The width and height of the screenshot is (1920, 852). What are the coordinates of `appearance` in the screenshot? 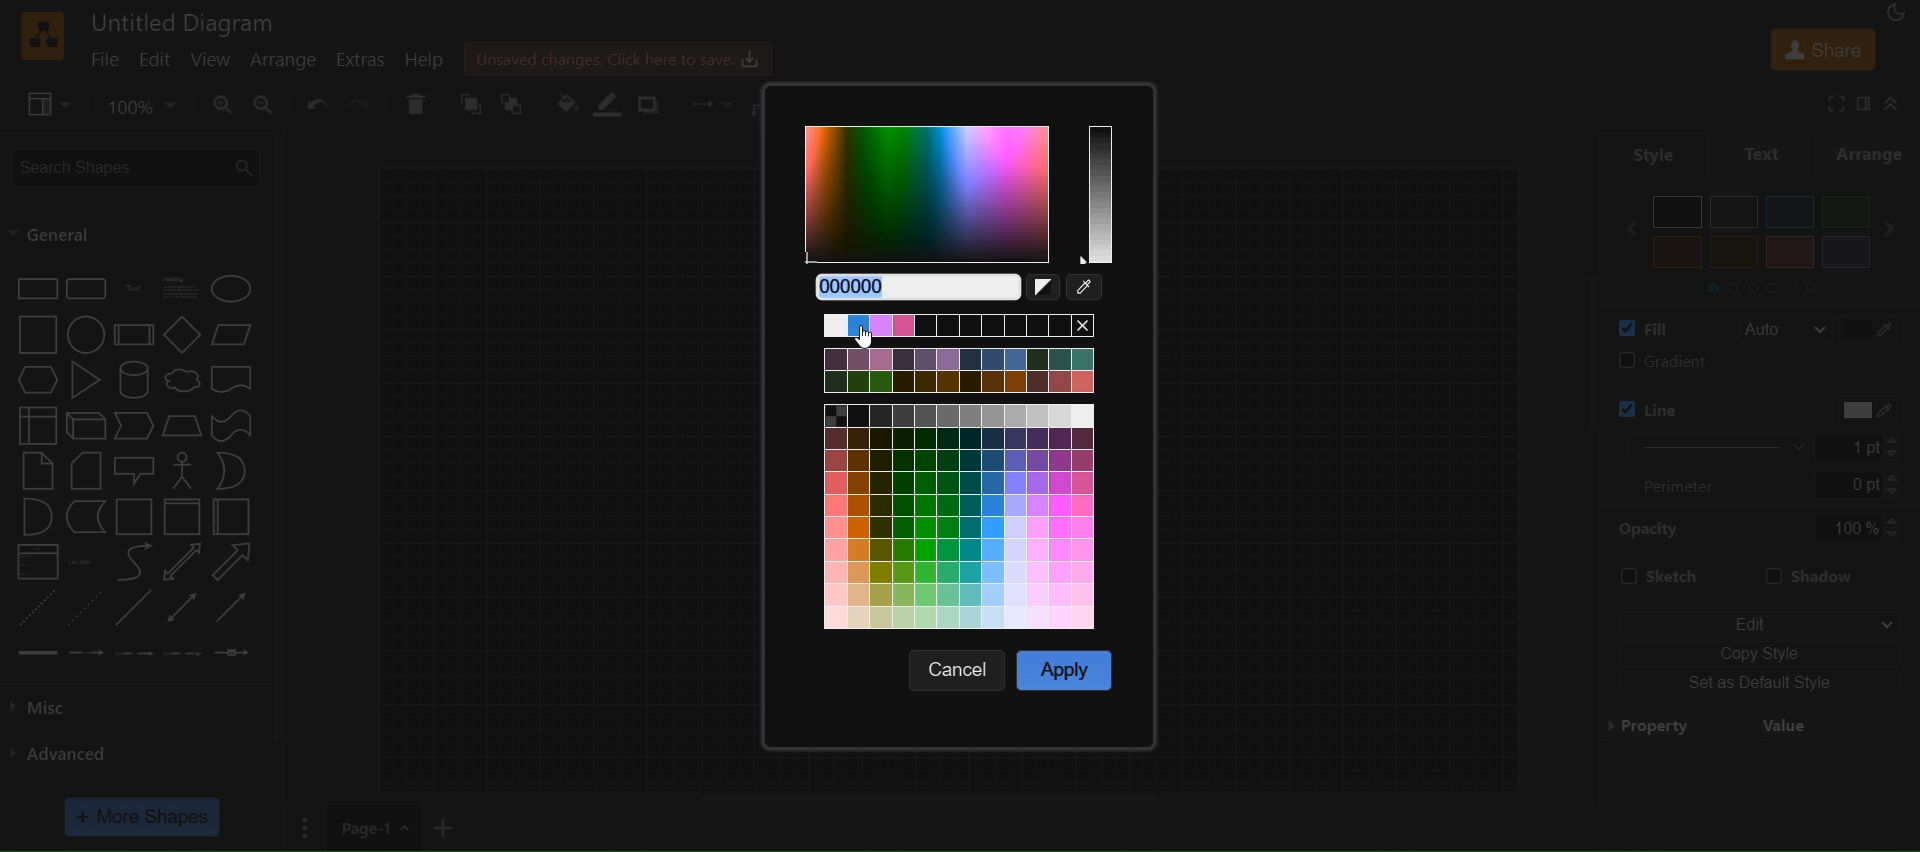 It's located at (1901, 15).